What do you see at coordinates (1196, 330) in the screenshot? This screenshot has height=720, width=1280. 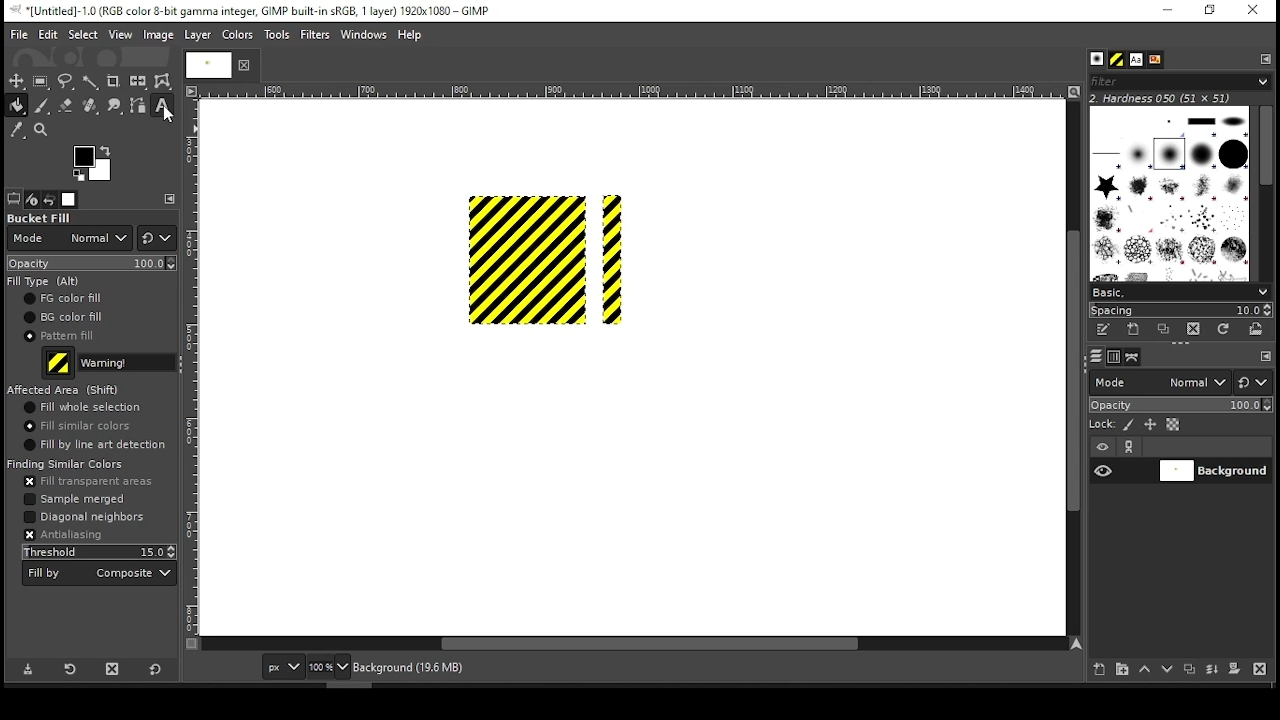 I see `delete brush` at bounding box center [1196, 330].